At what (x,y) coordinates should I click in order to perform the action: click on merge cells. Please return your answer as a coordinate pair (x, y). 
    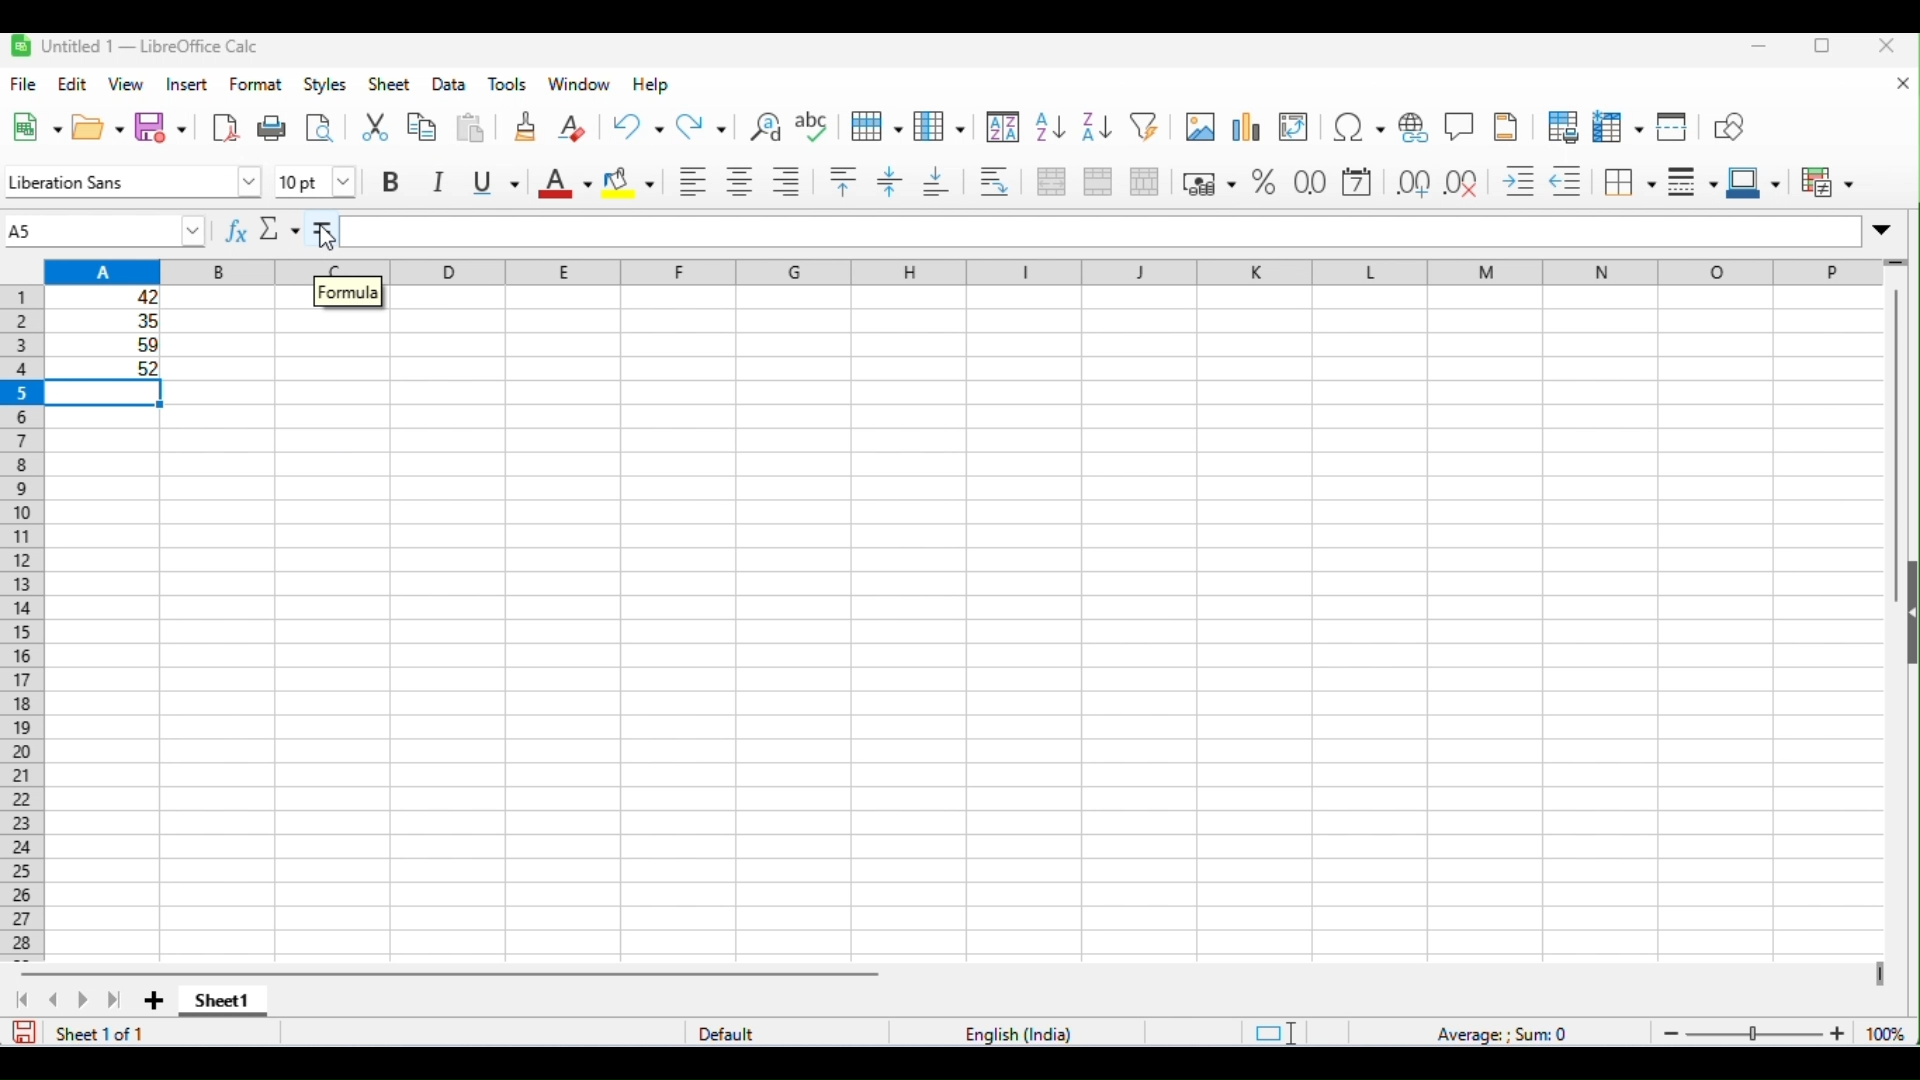
    Looking at the image, I should click on (1097, 181).